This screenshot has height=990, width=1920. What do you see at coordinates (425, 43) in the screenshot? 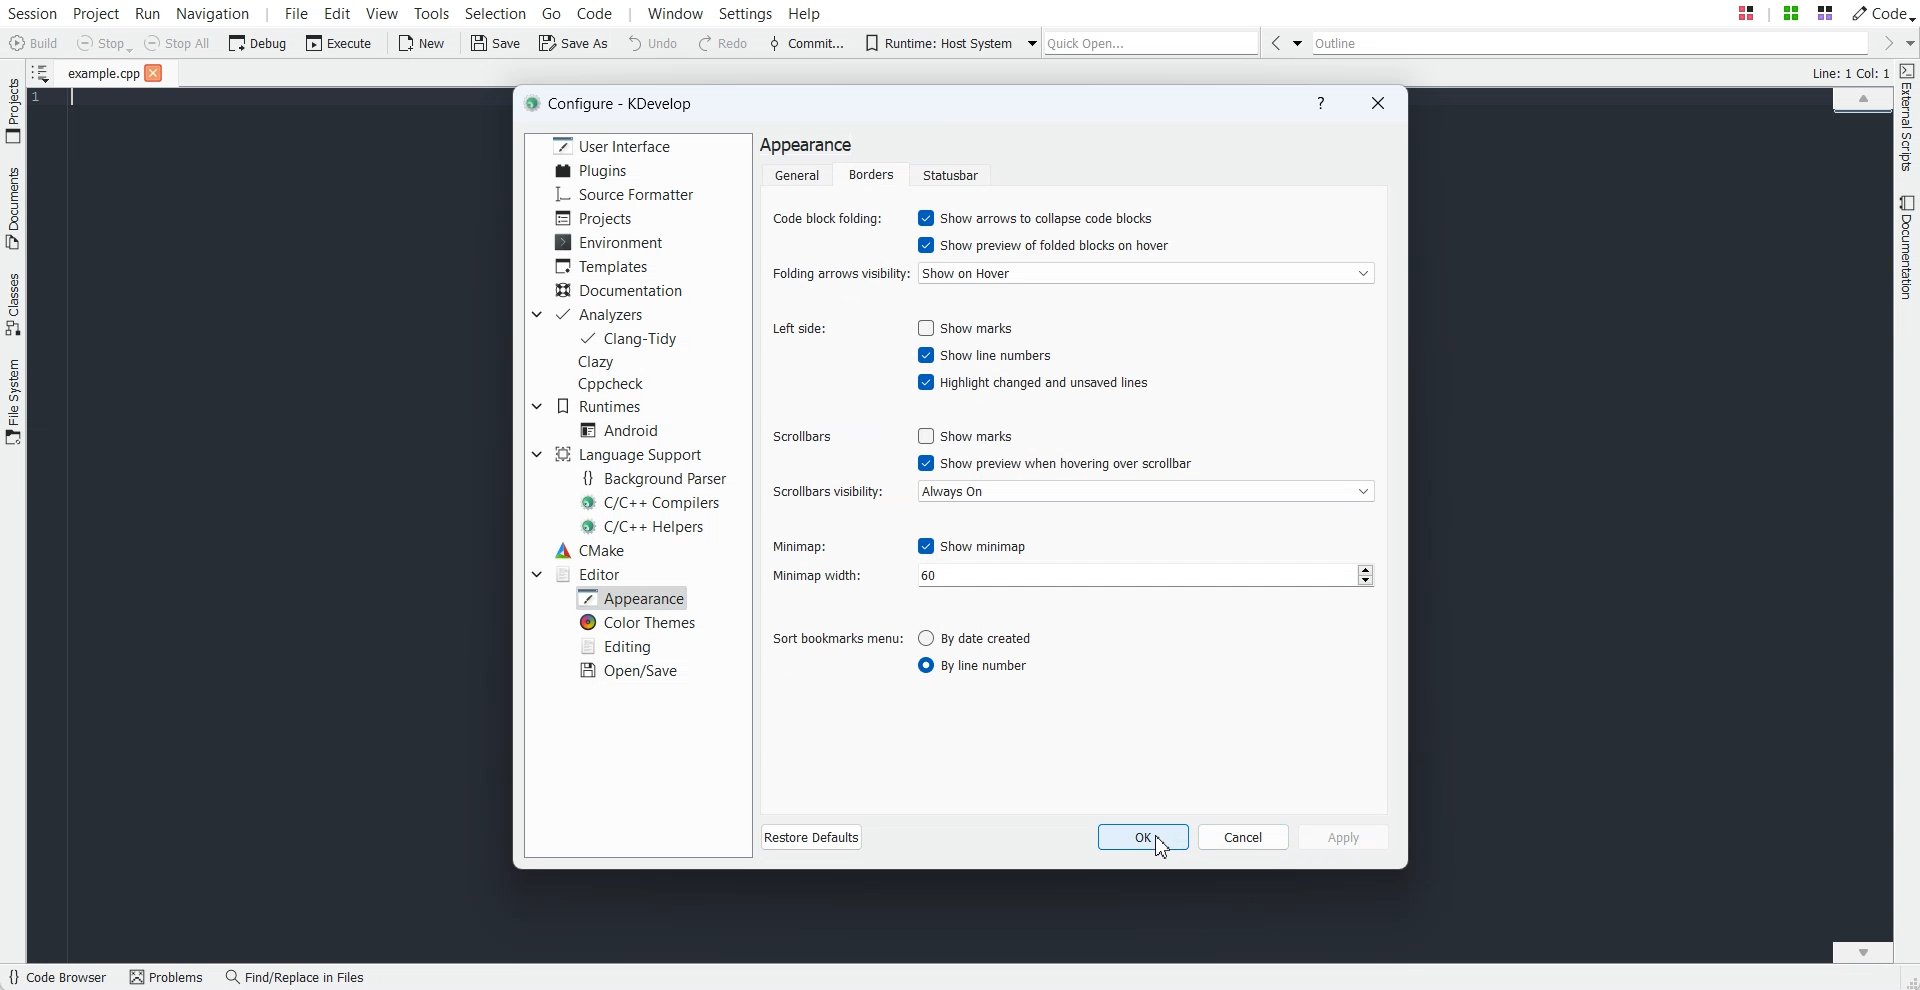
I see `New` at bounding box center [425, 43].